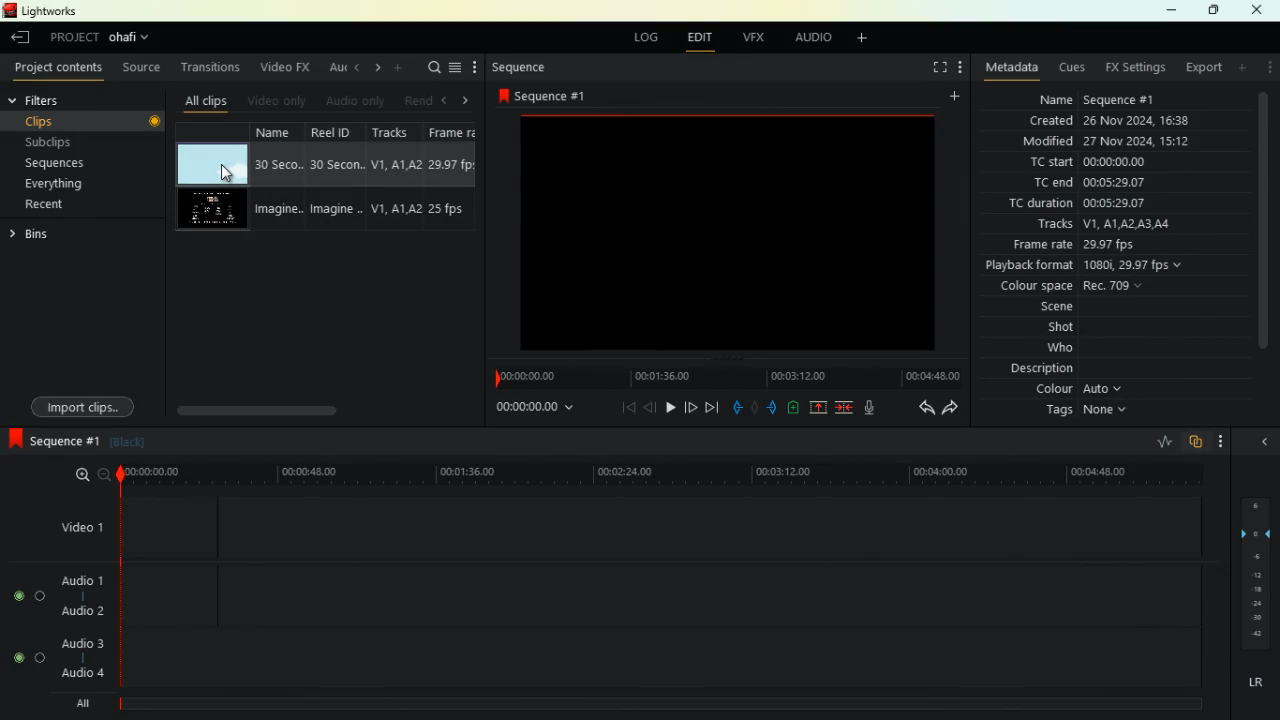 The width and height of the screenshot is (1280, 720). I want to click on sequence, so click(542, 97).